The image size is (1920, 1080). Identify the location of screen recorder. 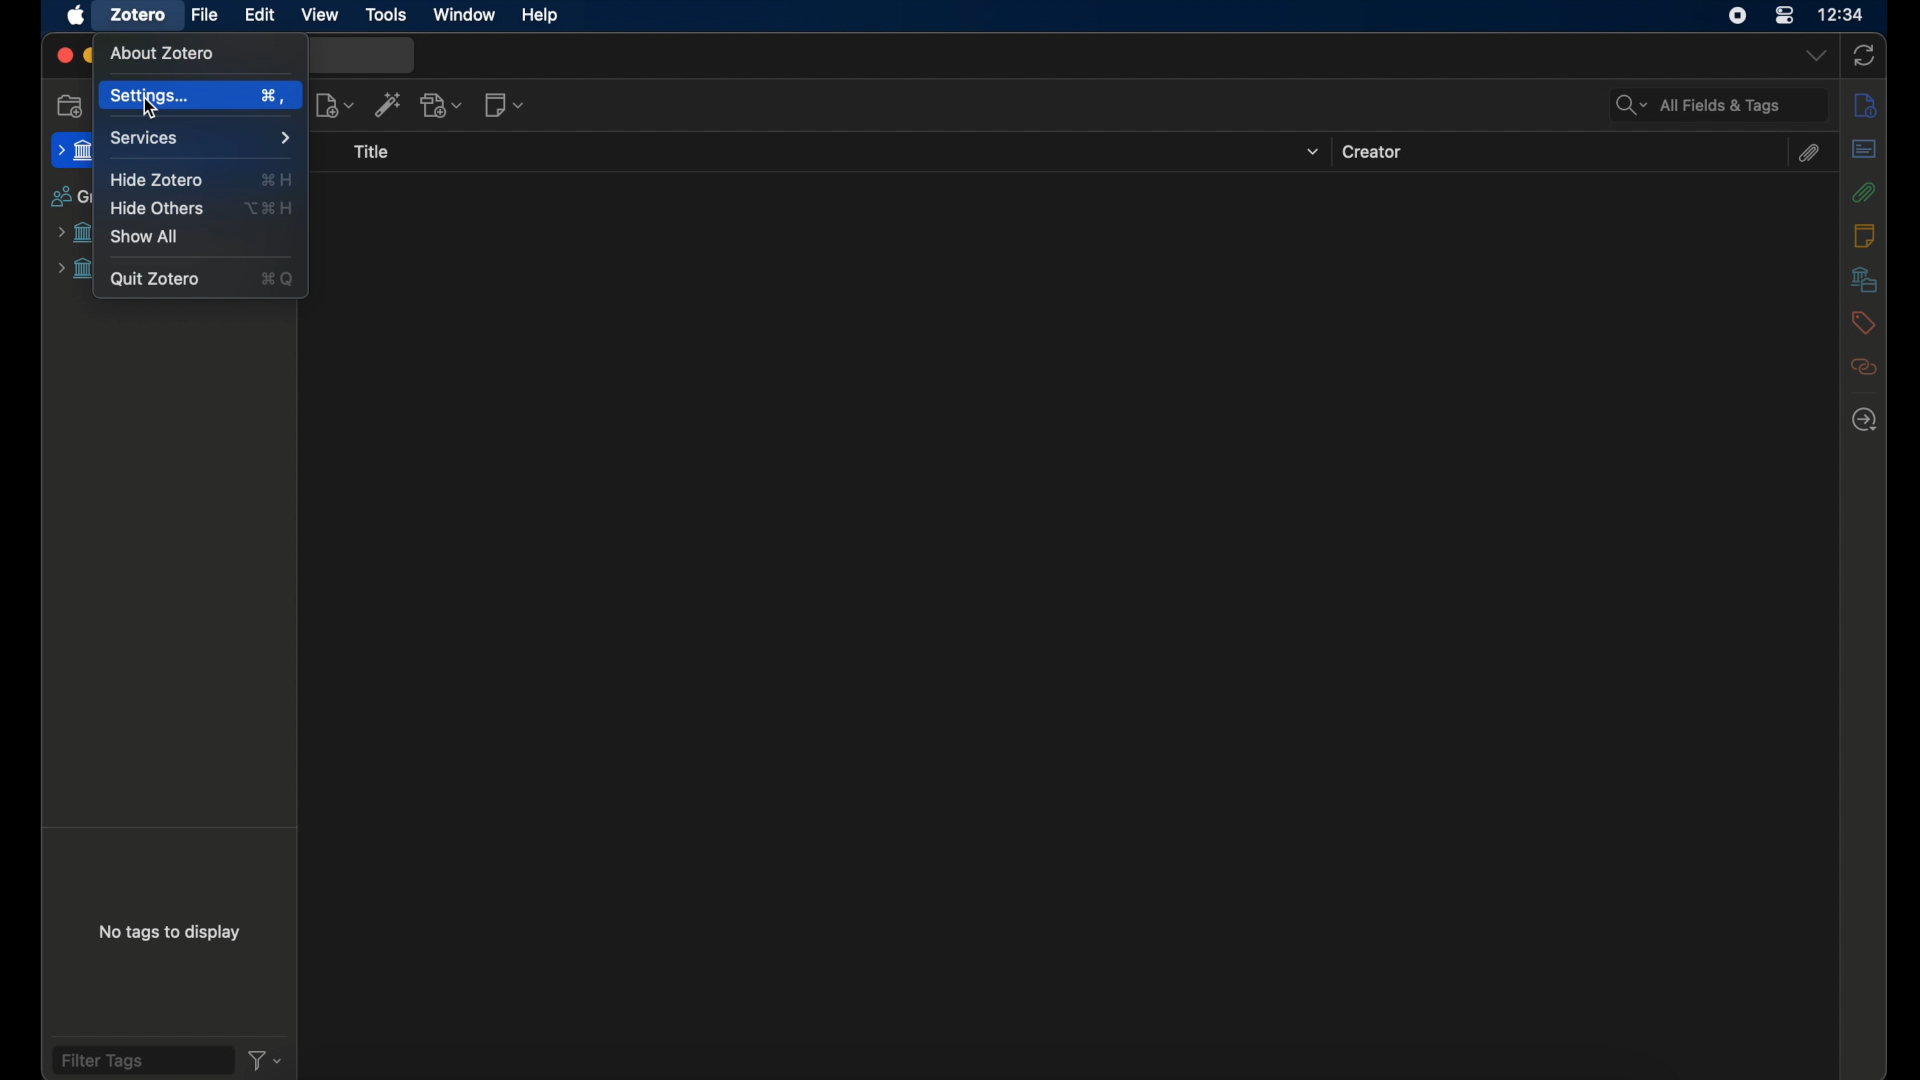
(1733, 17).